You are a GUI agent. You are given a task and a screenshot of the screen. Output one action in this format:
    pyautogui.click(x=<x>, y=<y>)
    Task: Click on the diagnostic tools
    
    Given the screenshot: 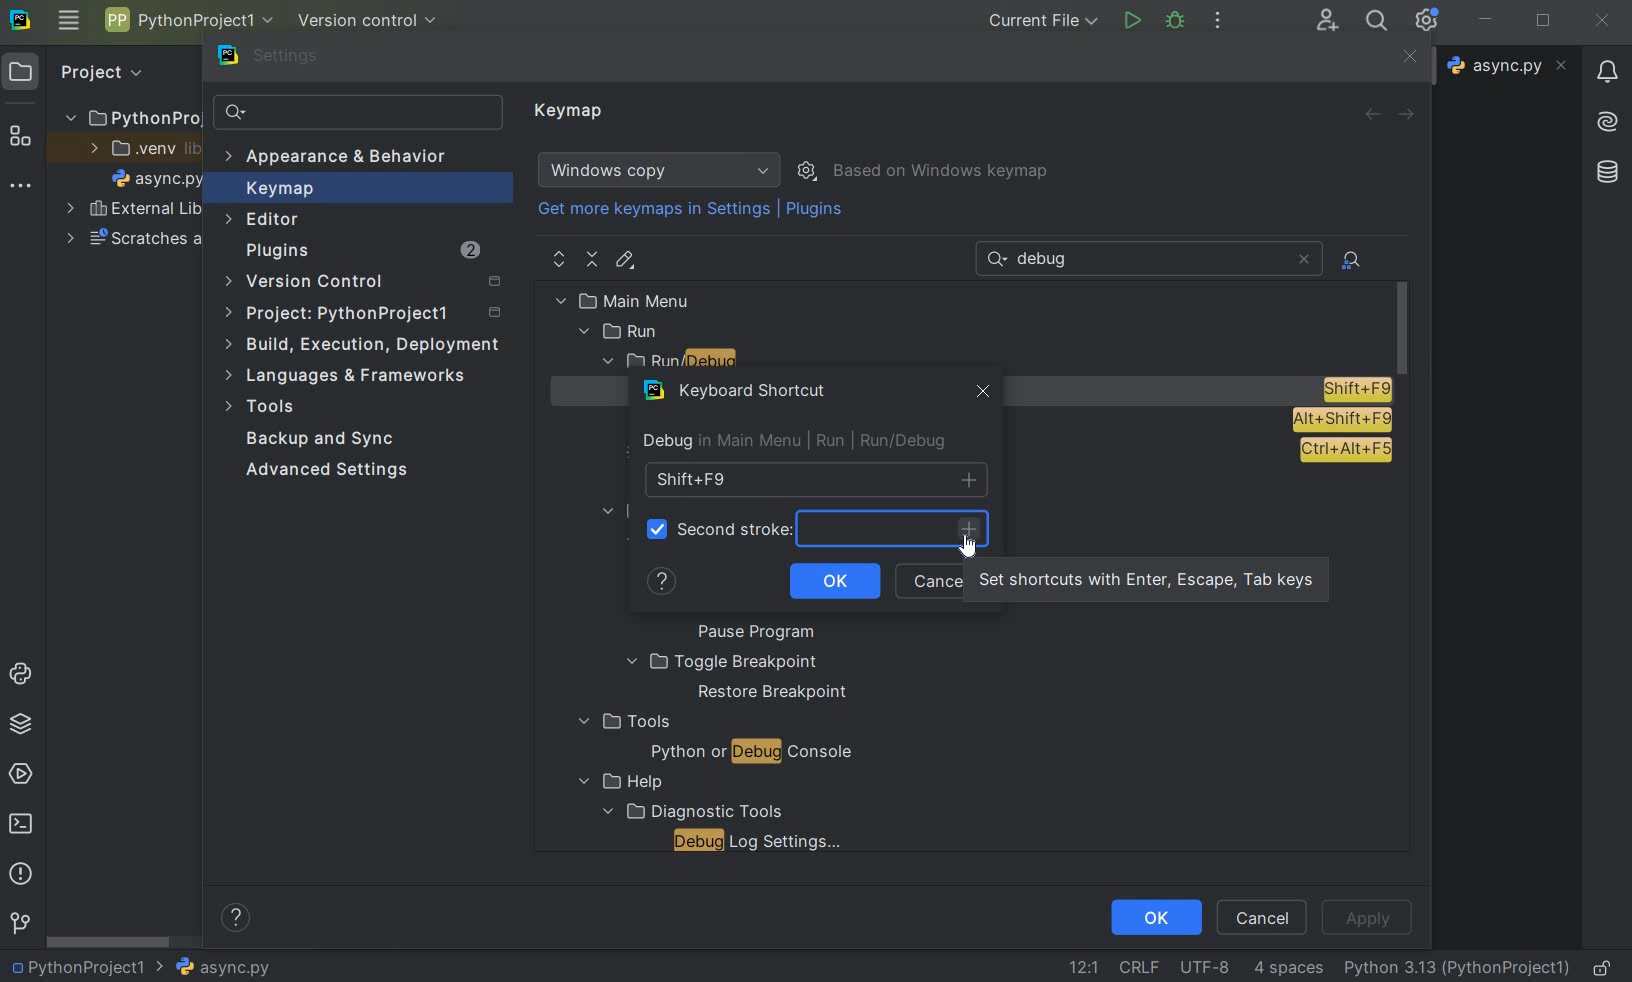 What is the action you would take?
    pyautogui.click(x=690, y=810)
    